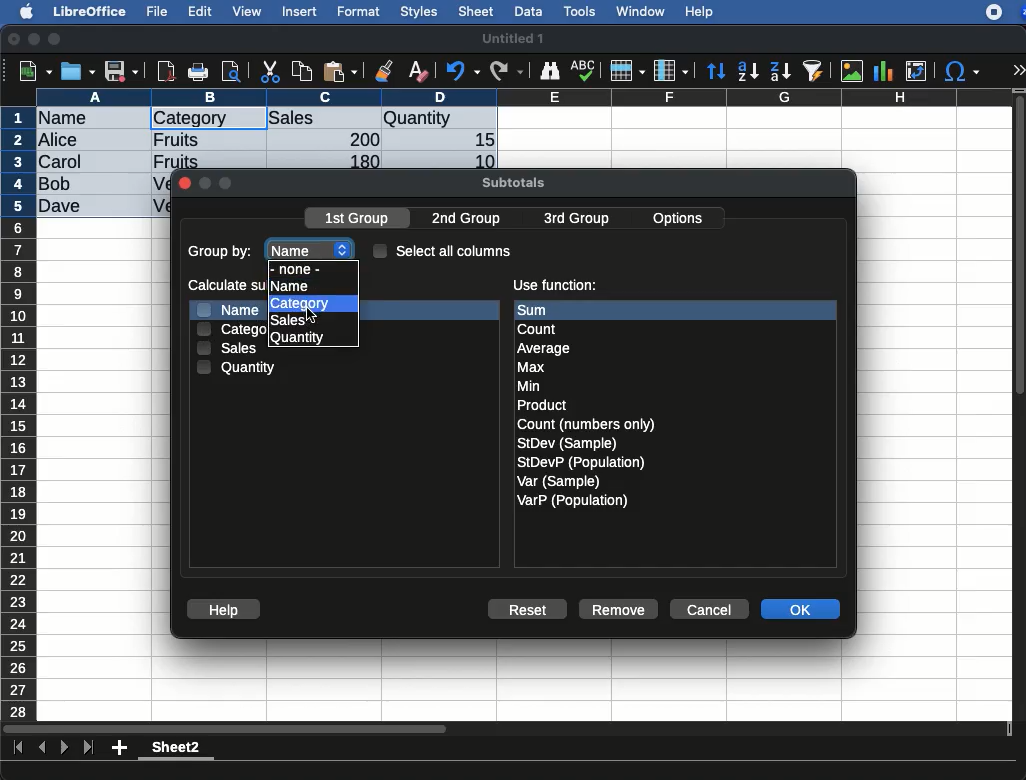 This screenshot has height=780, width=1026. Describe the element at coordinates (549, 71) in the screenshot. I see `finder` at that location.